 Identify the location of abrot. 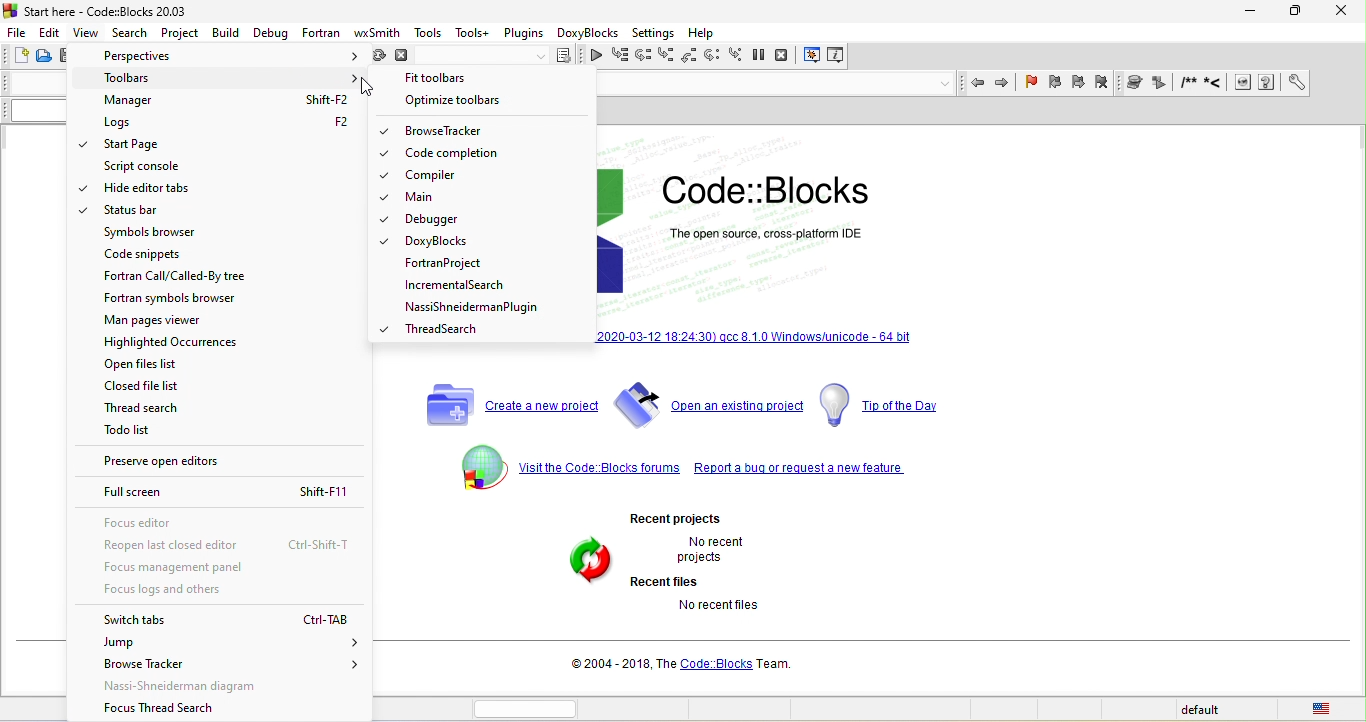
(405, 59).